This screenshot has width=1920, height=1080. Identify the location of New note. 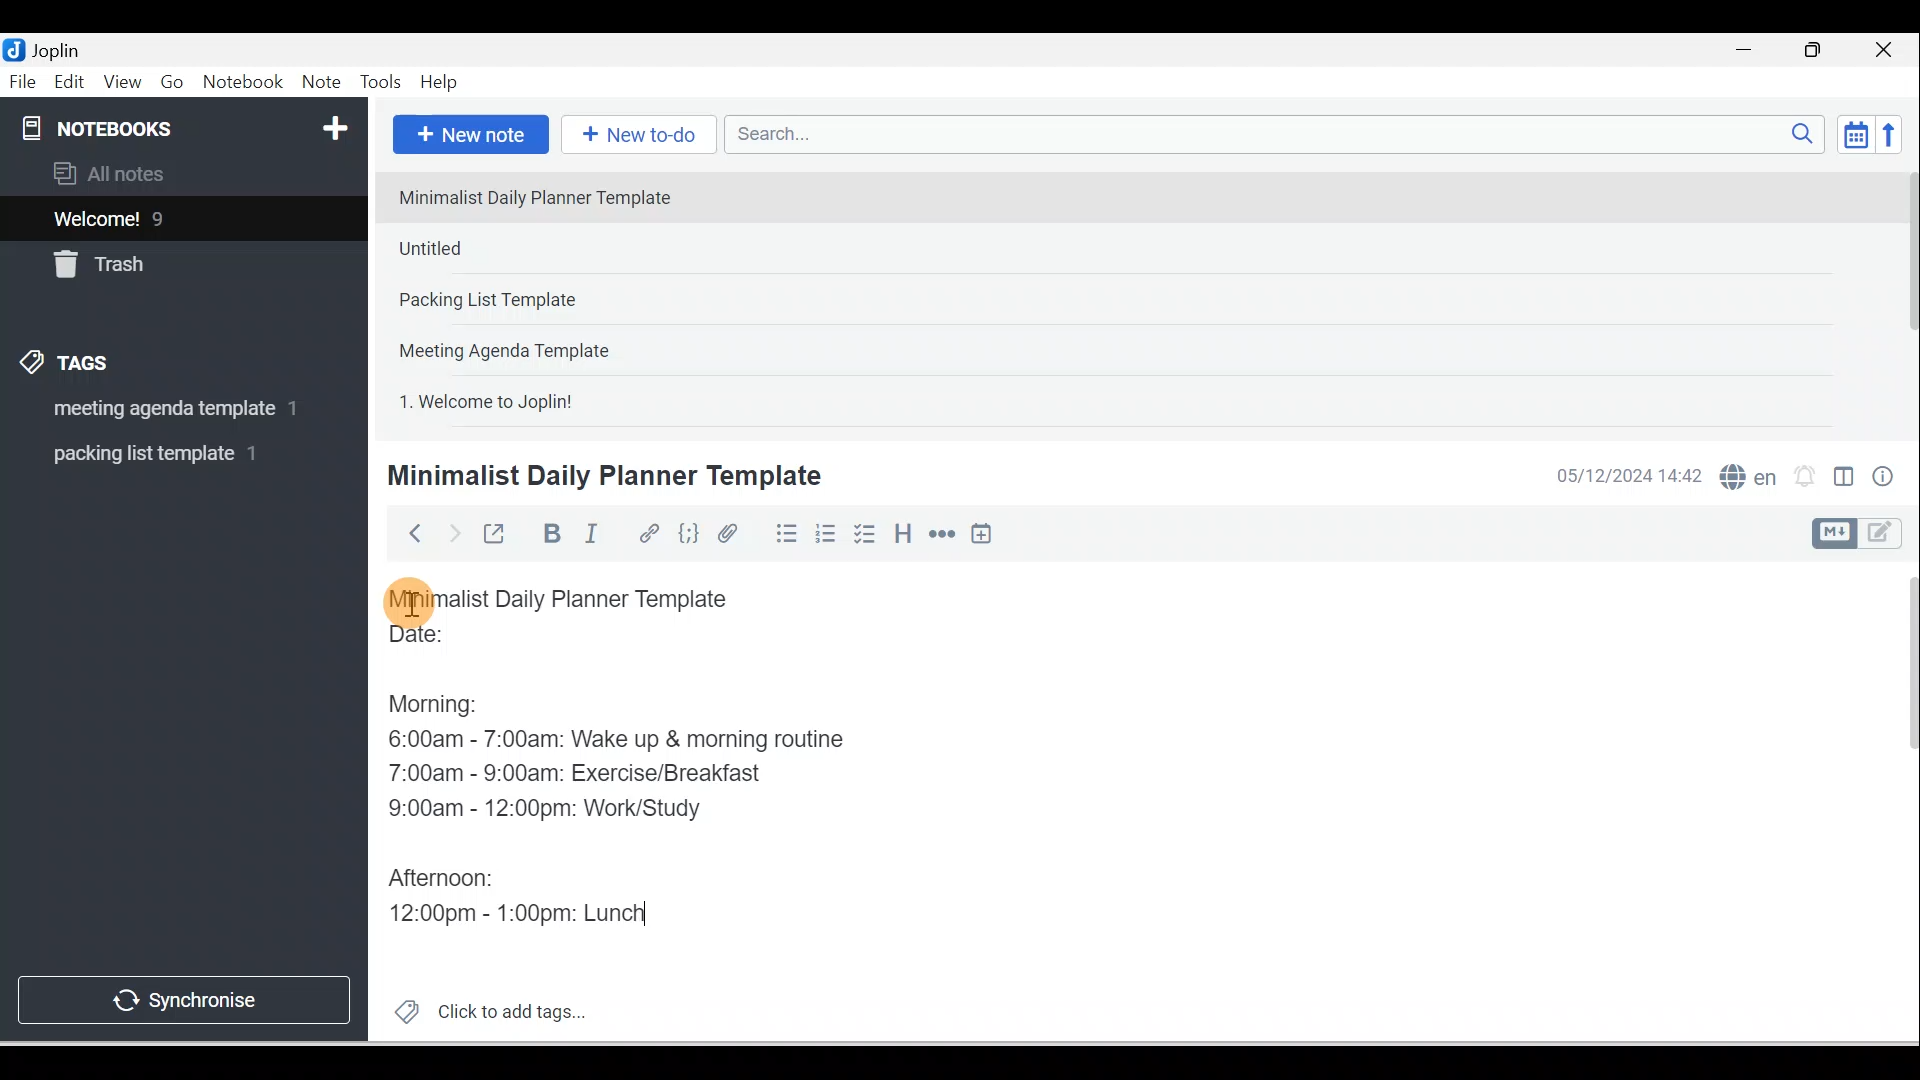
(467, 136).